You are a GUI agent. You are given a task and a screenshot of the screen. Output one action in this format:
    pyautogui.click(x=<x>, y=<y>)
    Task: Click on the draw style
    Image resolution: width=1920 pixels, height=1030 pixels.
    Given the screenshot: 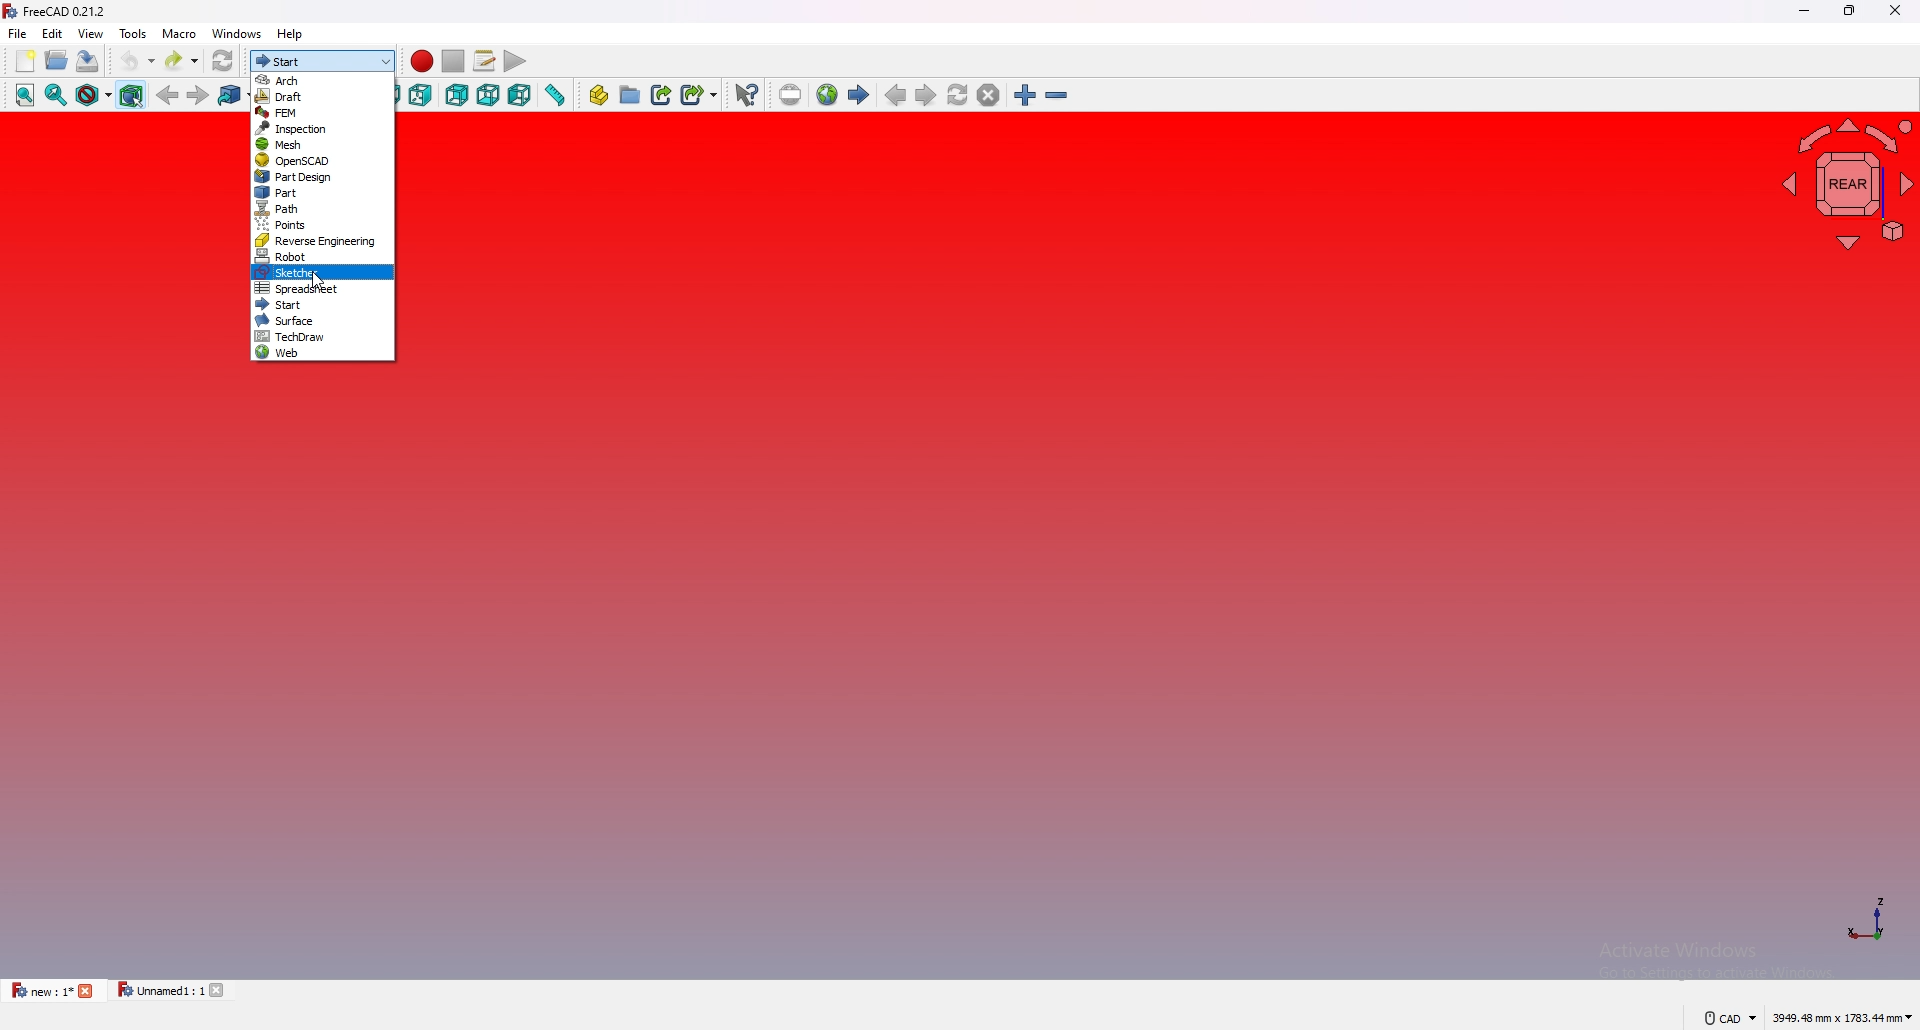 What is the action you would take?
    pyautogui.click(x=93, y=94)
    